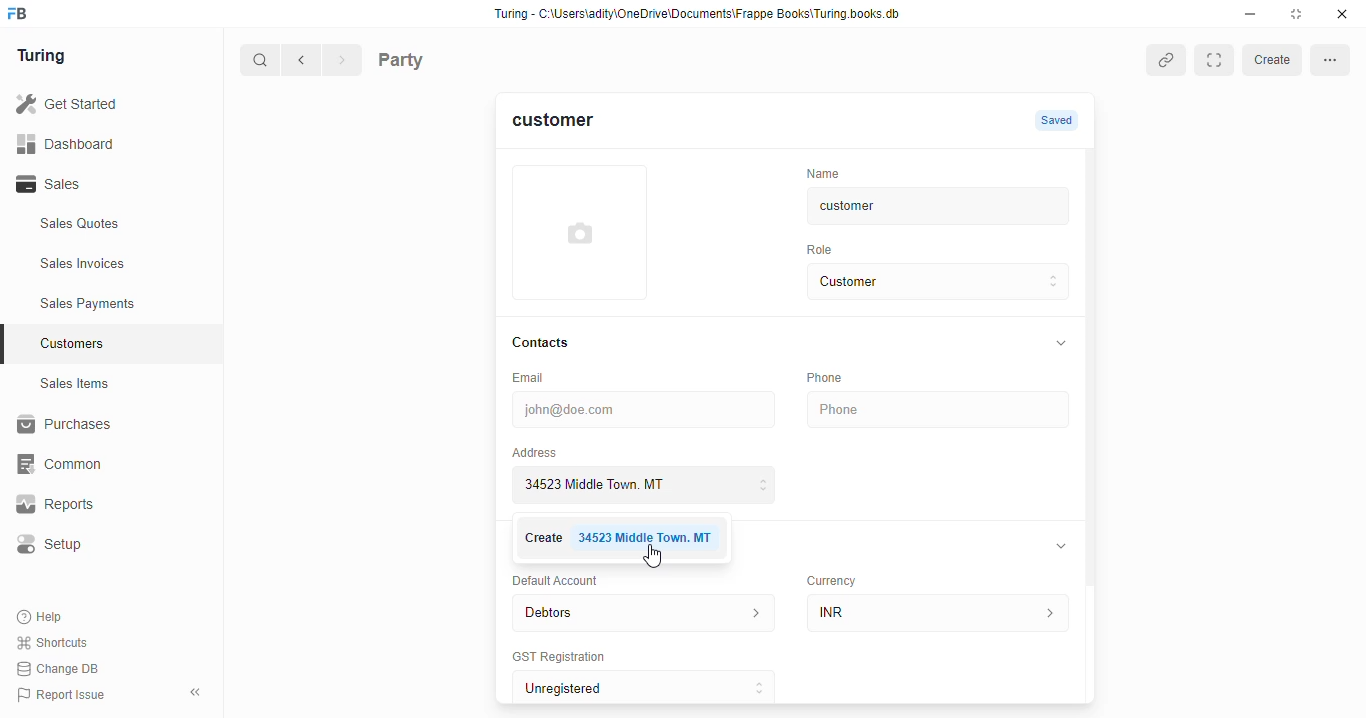 This screenshot has width=1366, height=718. What do you see at coordinates (1251, 14) in the screenshot?
I see `minimise` at bounding box center [1251, 14].